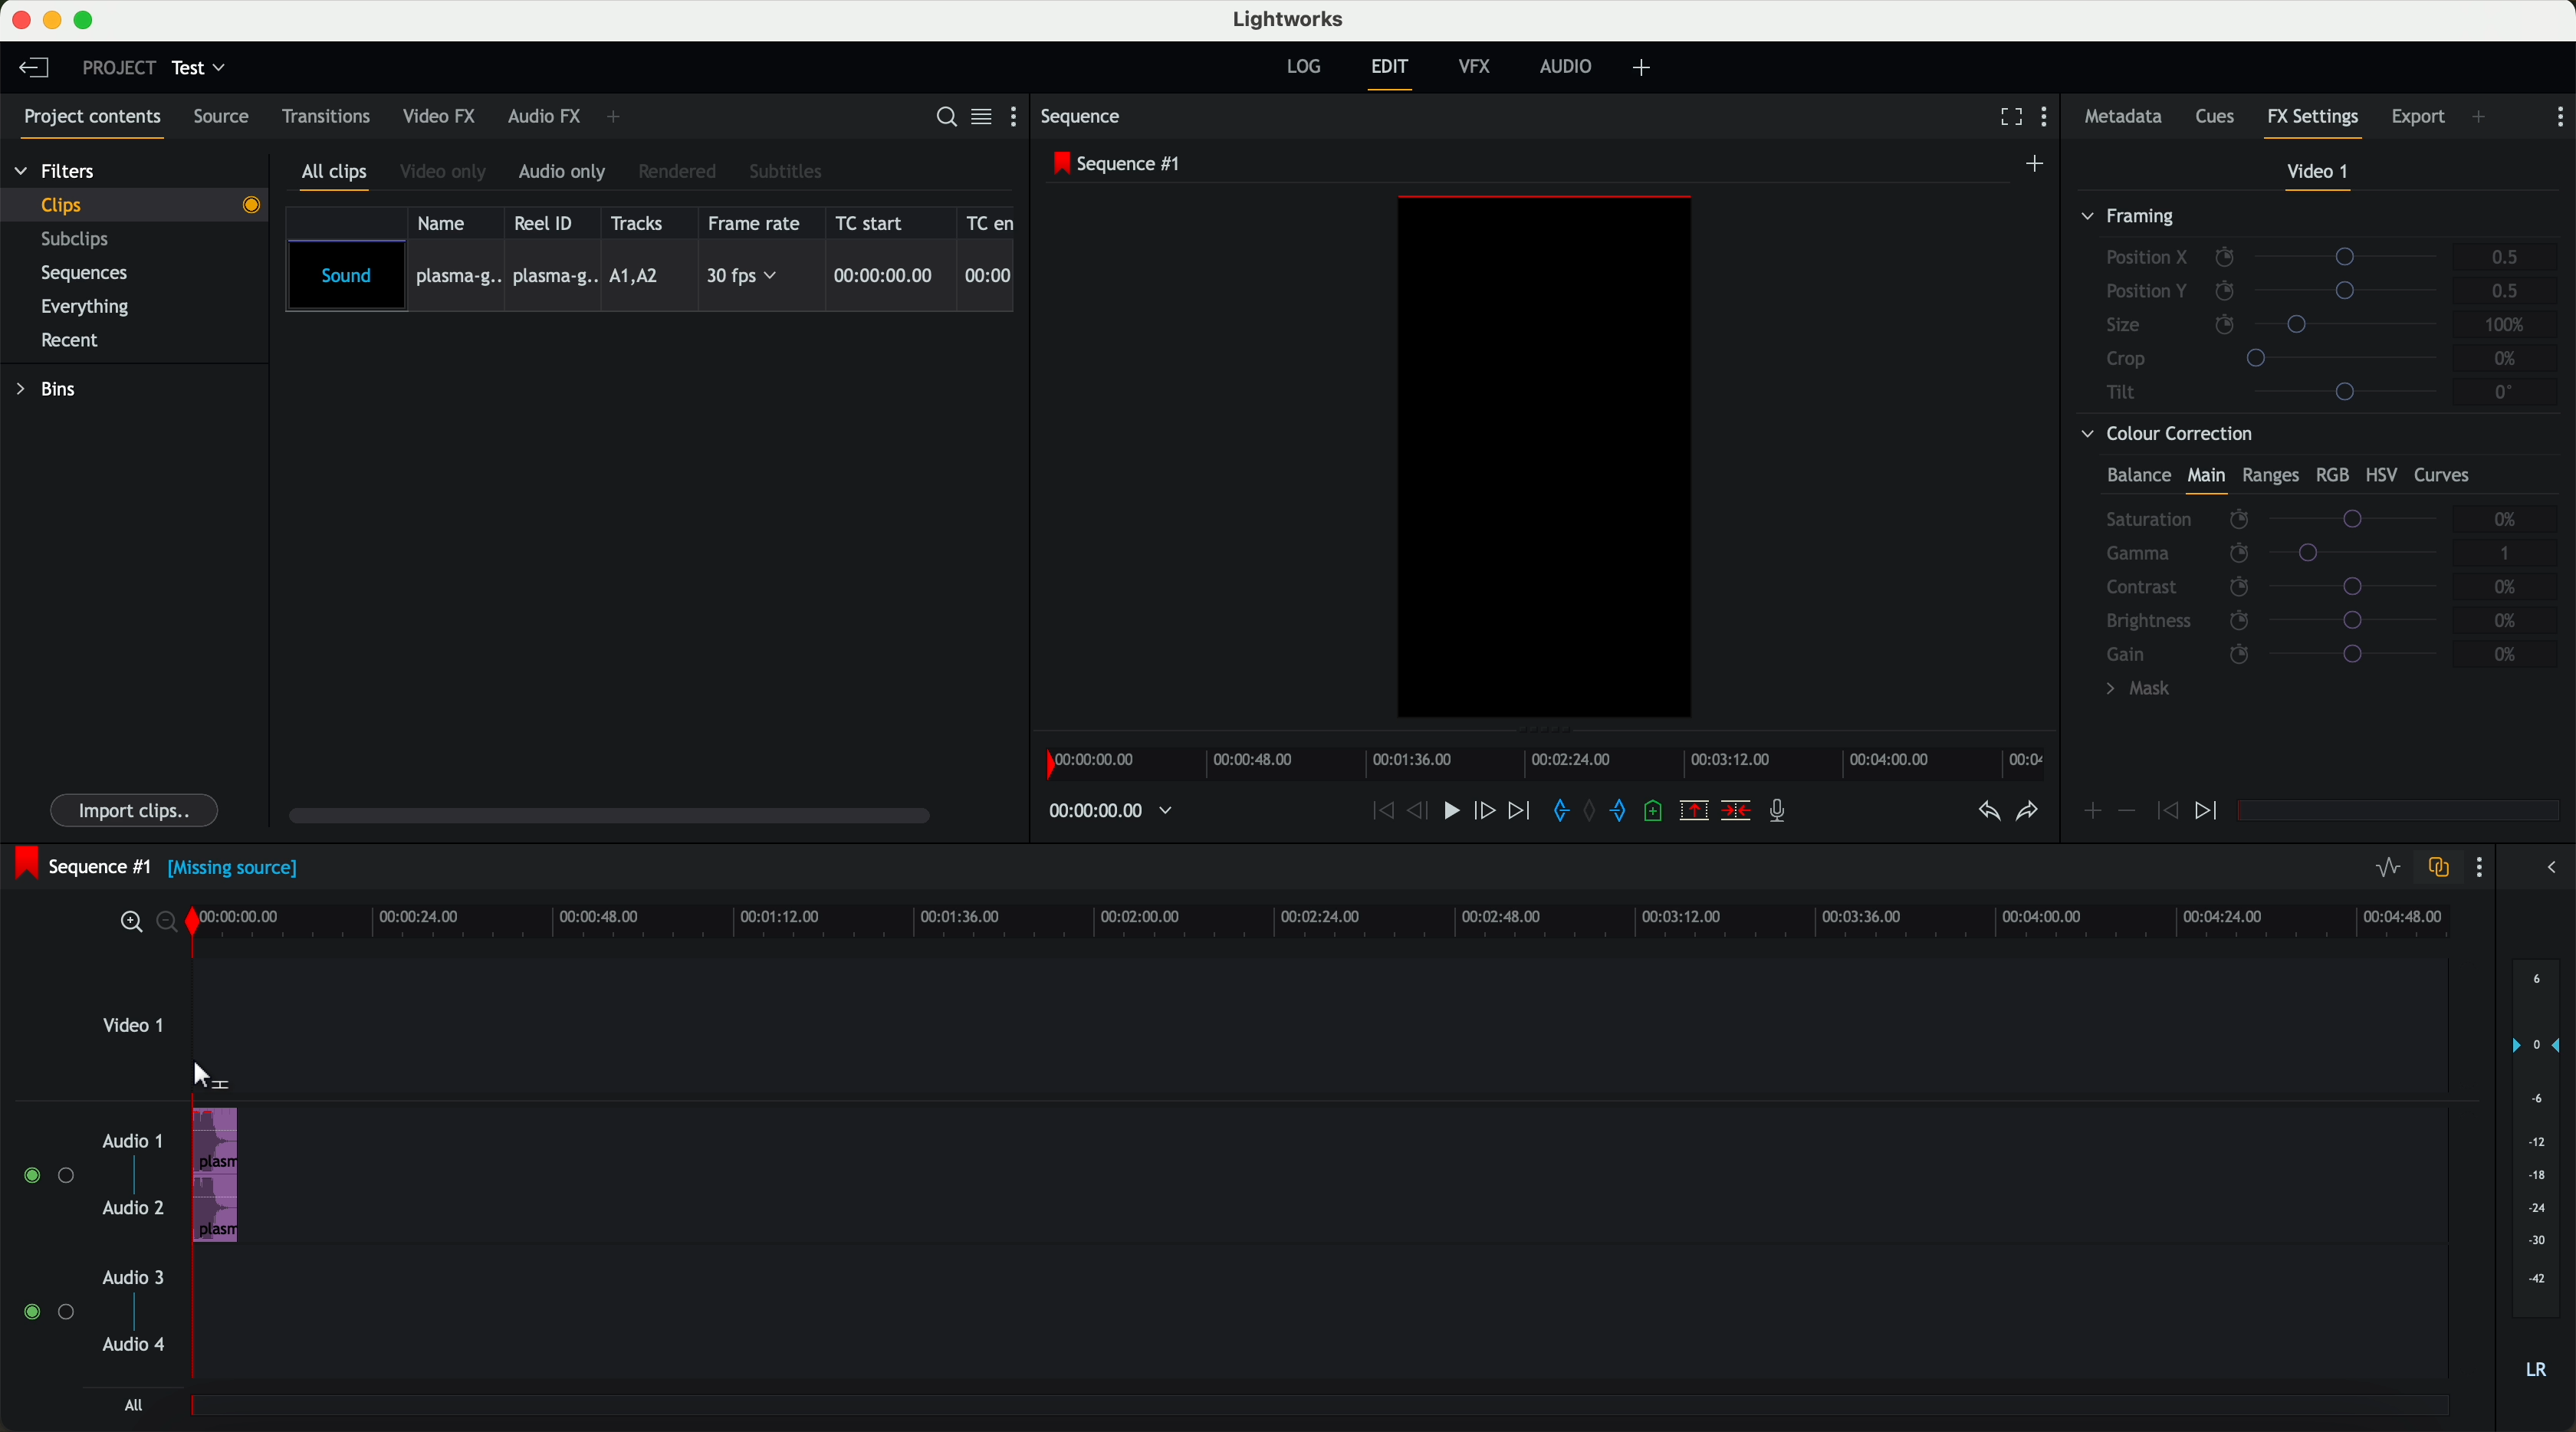 Image resolution: width=2576 pixels, height=1432 pixels. Describe the element at coordinates (1734, 812) in the screenshot. I see `delete/cut` at that location.